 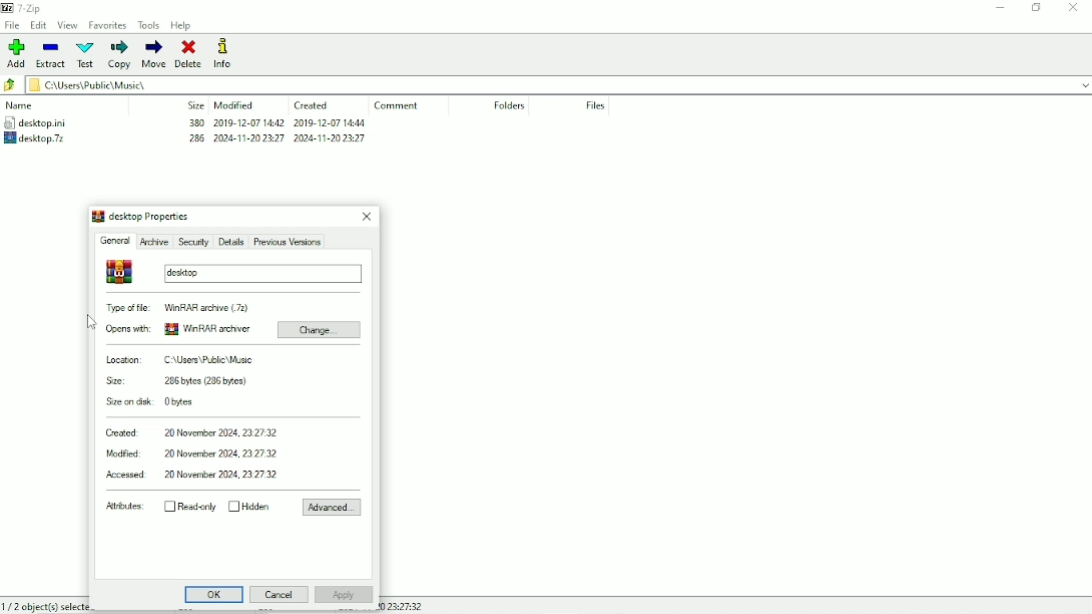 I want to click on Created, so click(x=312, y=106).